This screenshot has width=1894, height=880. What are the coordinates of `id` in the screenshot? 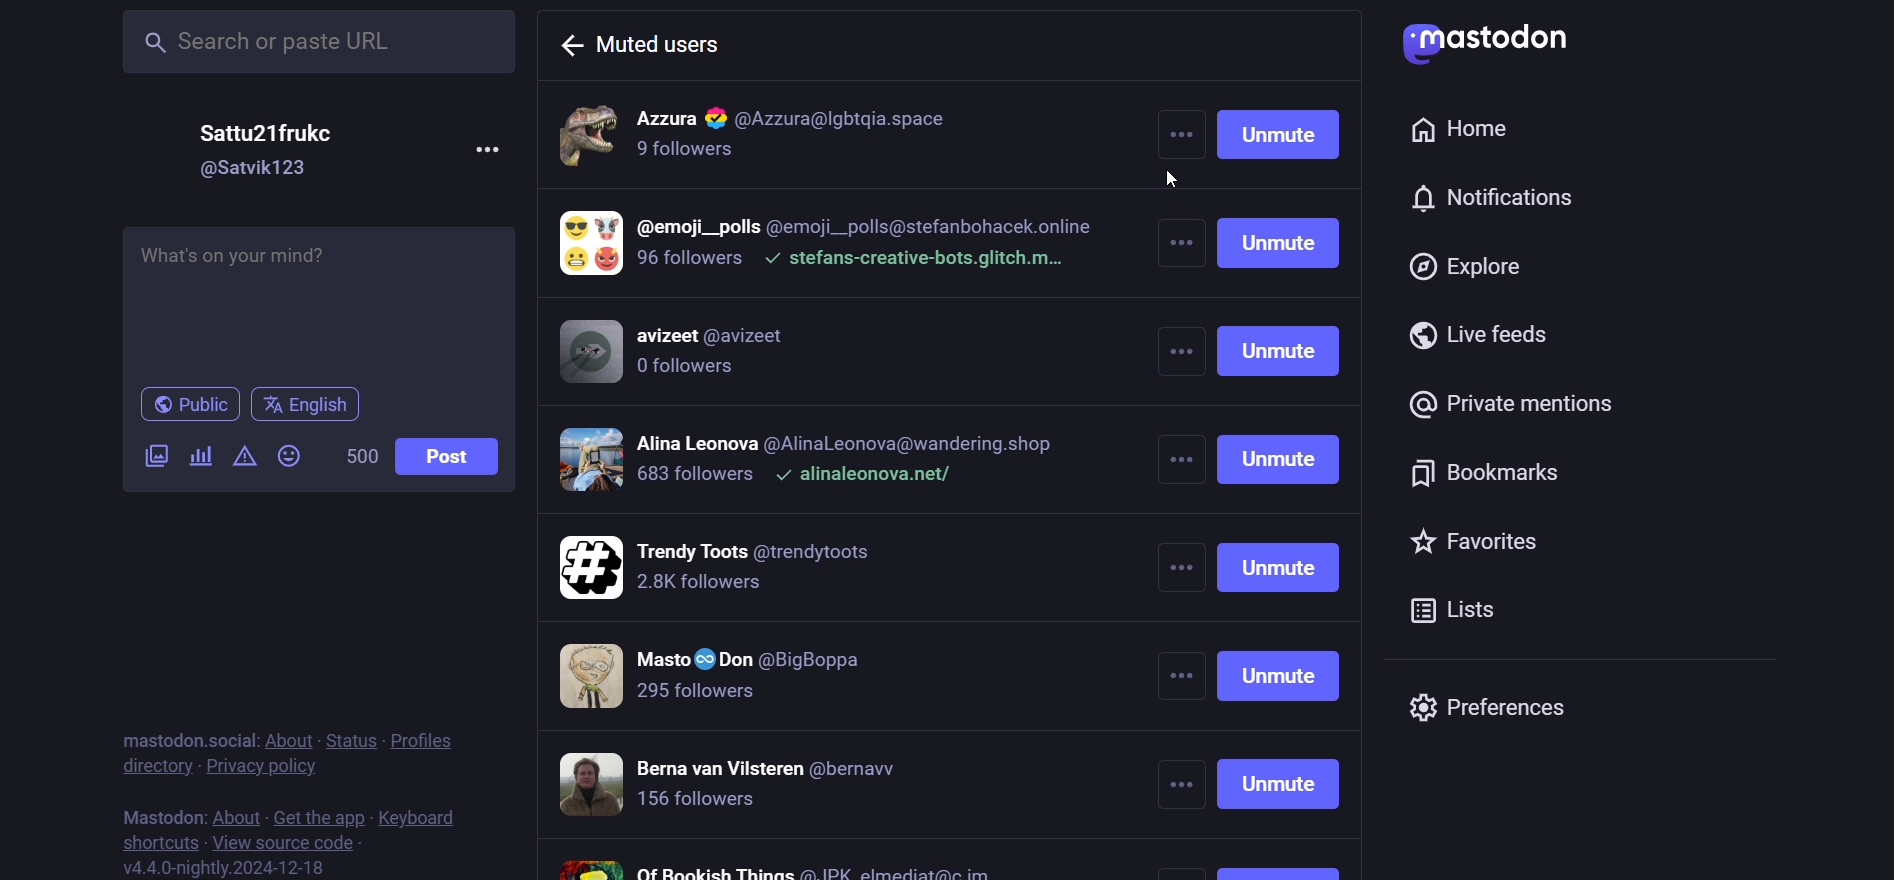 It's located at (256, 169).